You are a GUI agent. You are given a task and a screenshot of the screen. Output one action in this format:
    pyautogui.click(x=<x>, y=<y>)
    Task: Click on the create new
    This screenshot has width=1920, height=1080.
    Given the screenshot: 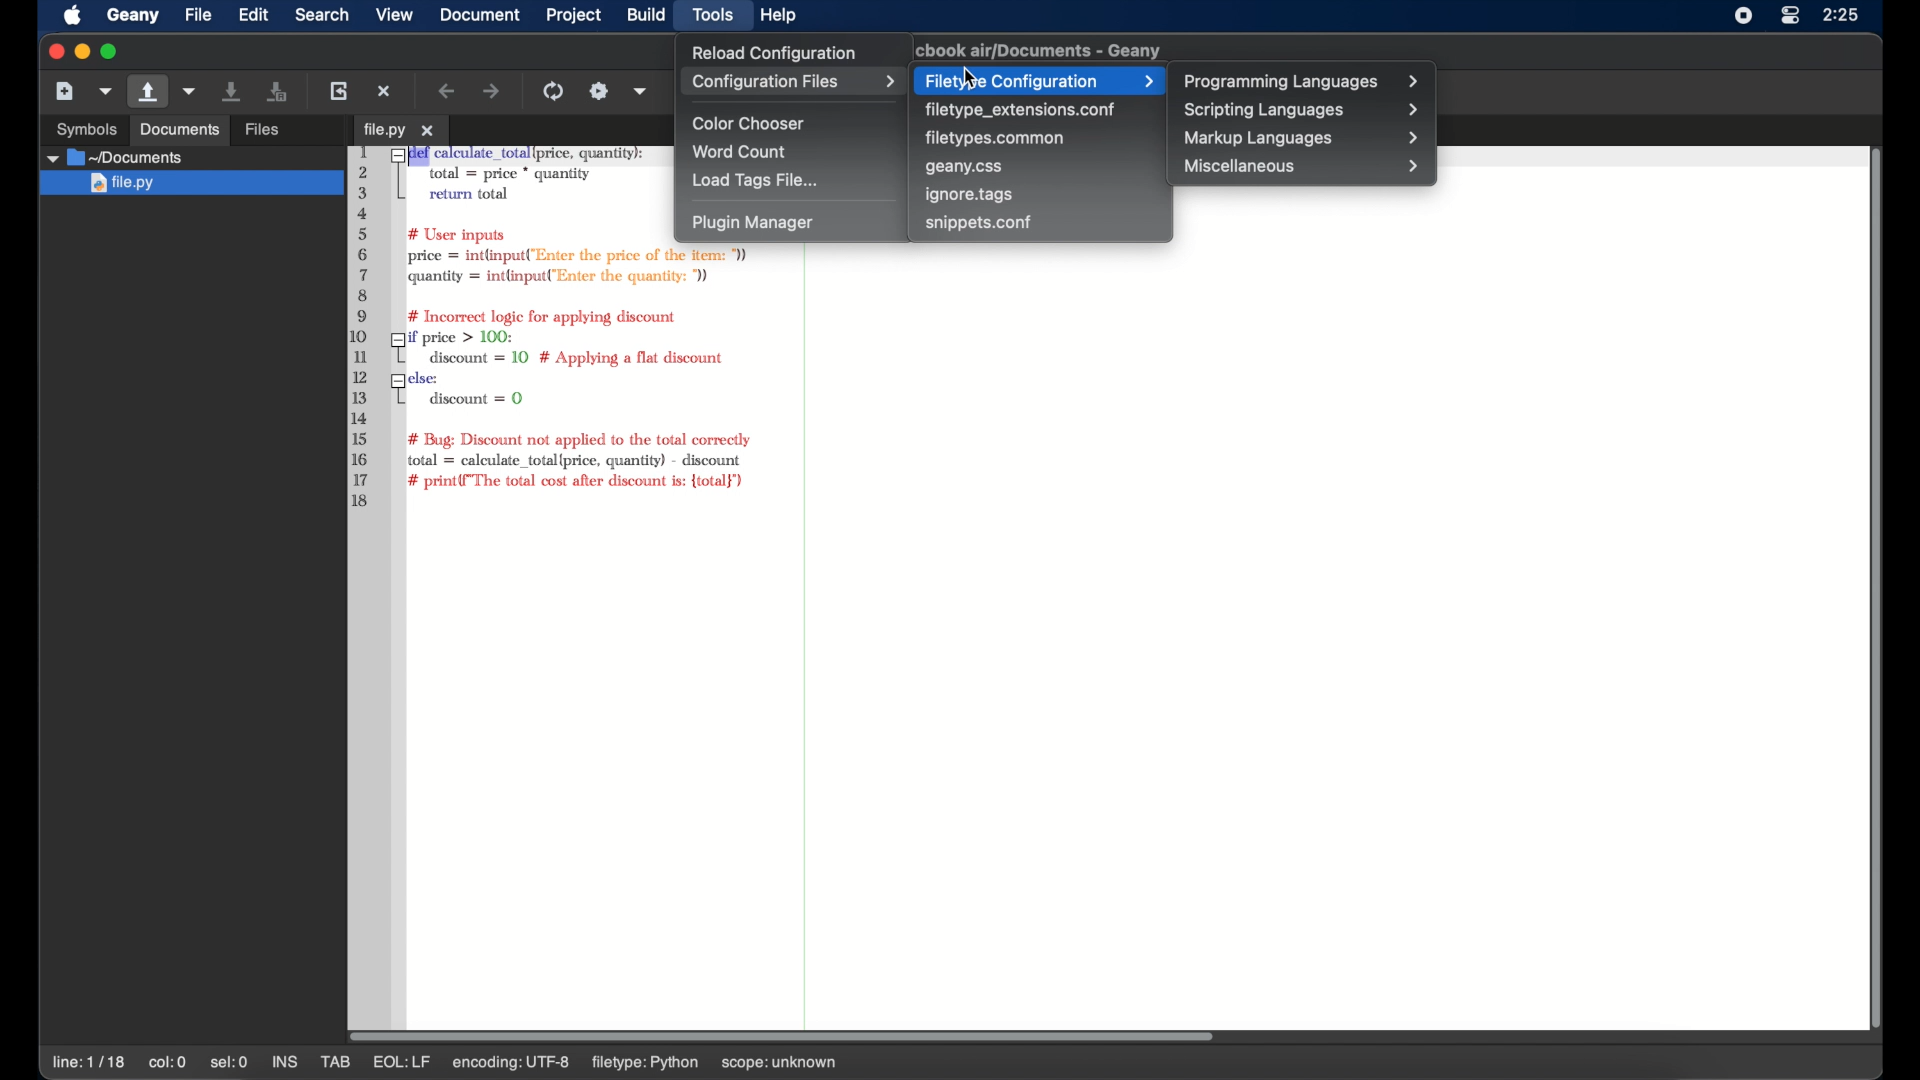 What is the action you would take?
    pyautogui.click(x=65, y=90)
    